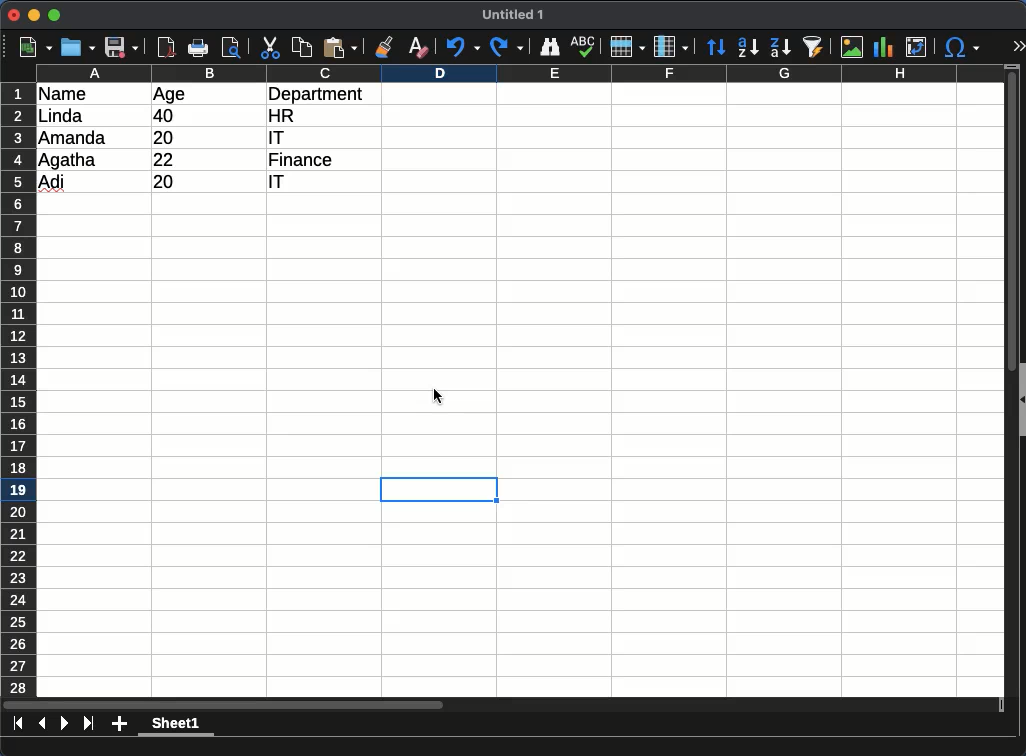  Describe the element at coordinates (88, 725) in the screenshot. I see `last page` at that location.